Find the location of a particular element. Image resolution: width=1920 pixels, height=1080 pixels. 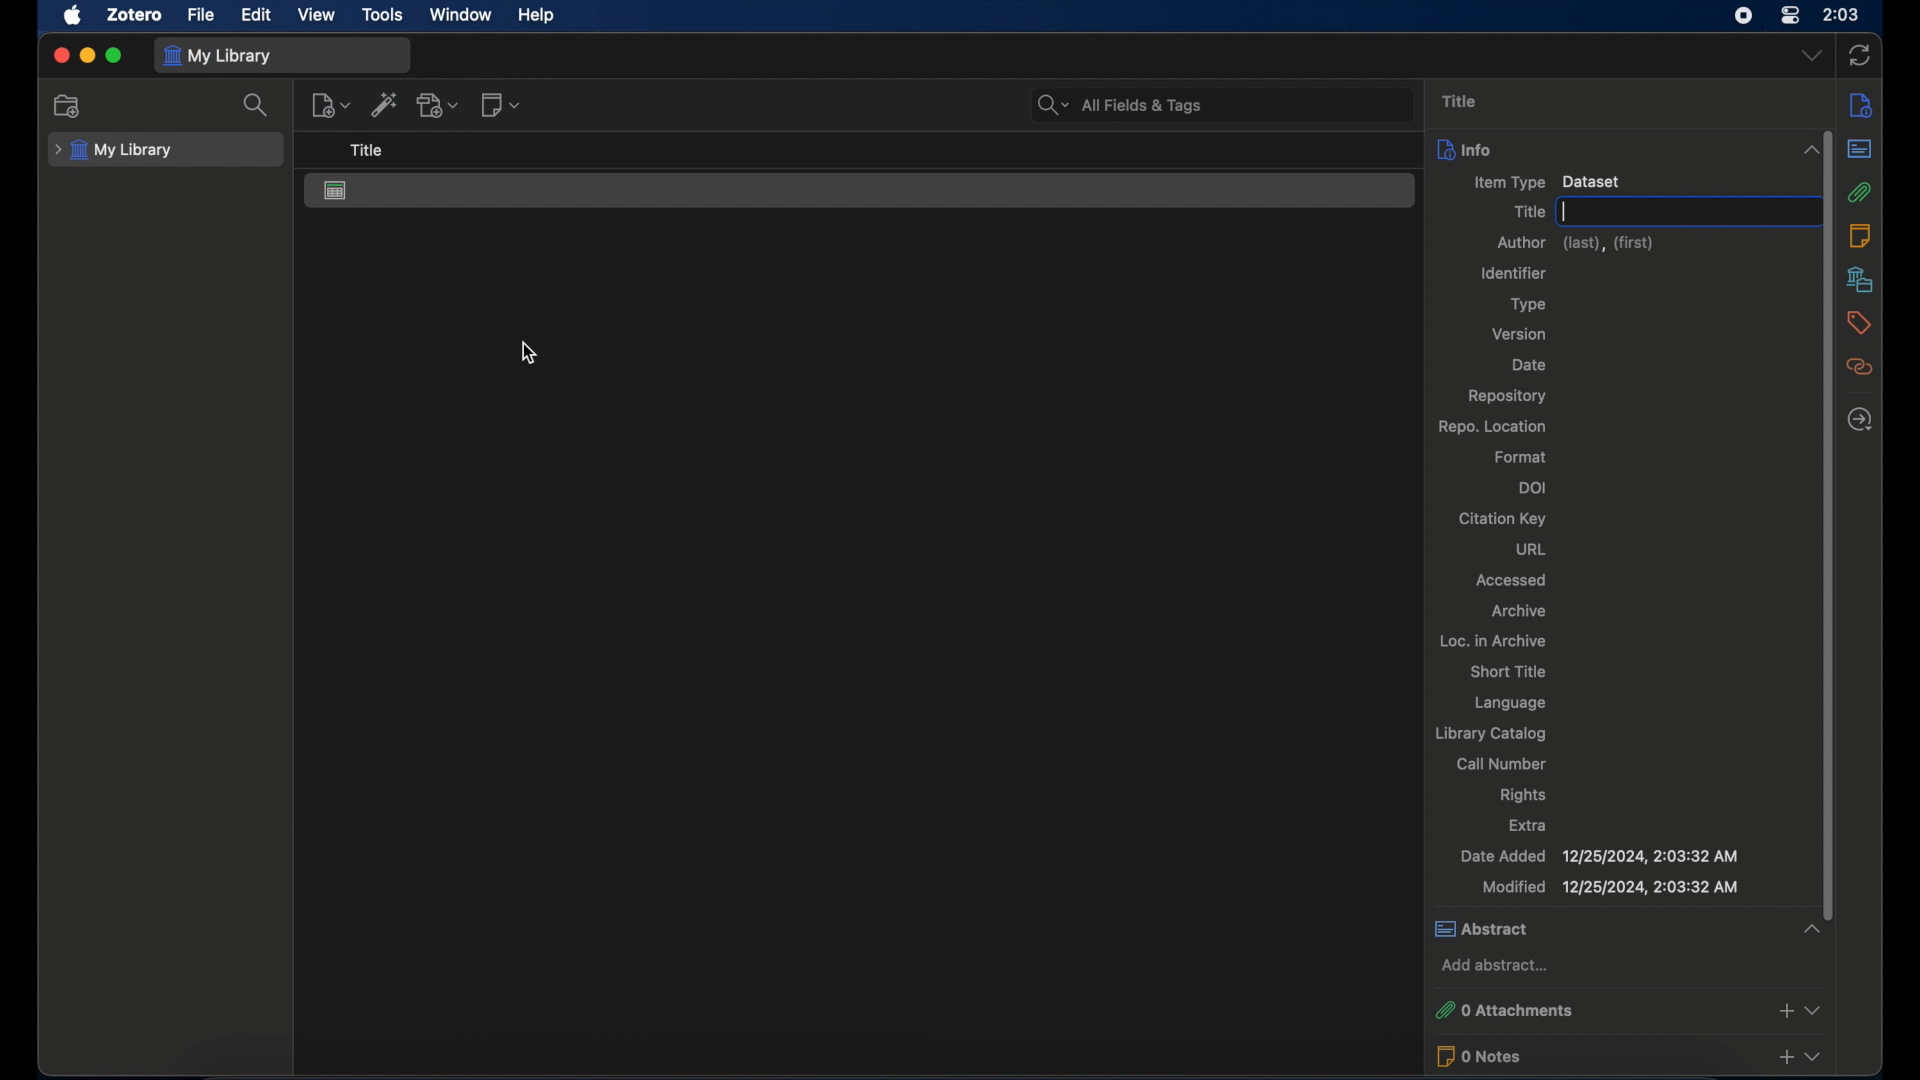

edit is located at coordinates (256, 16).